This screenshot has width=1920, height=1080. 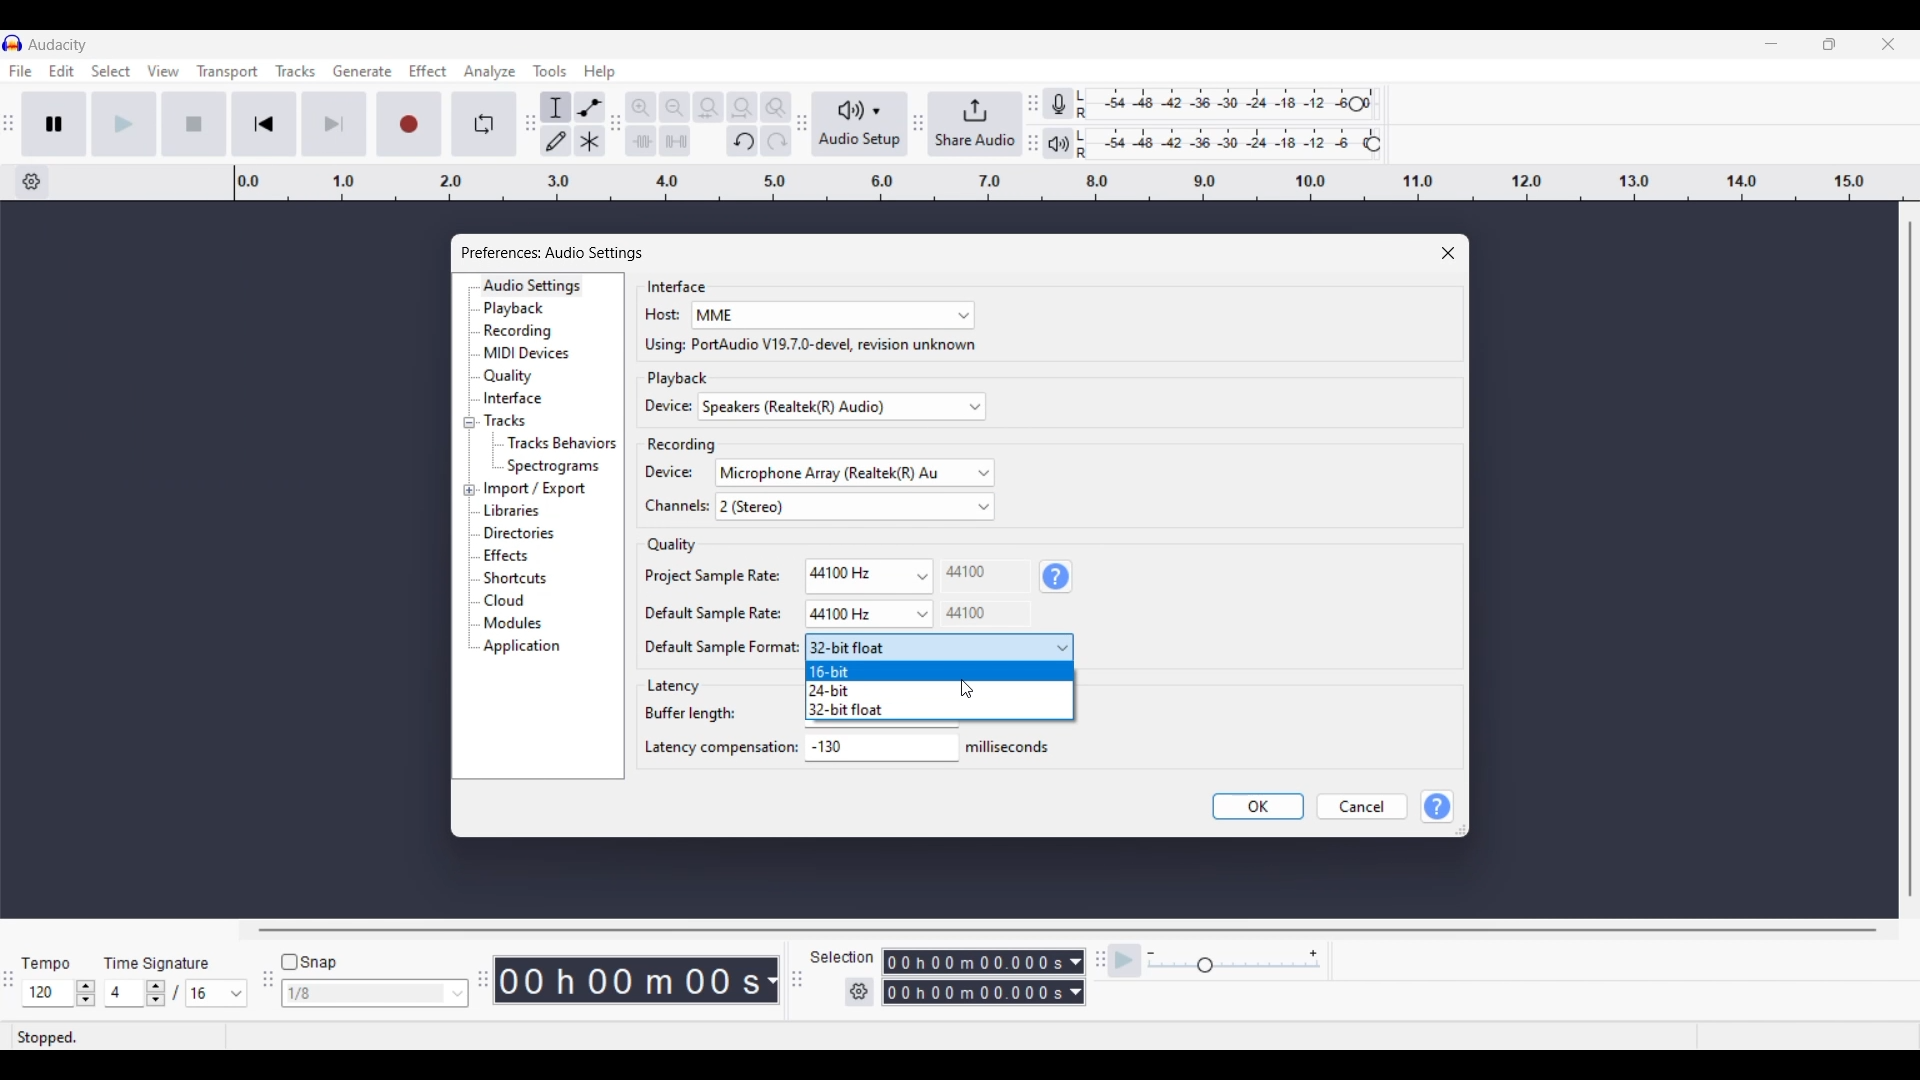 I want to click on Recording, so click(x=677, y=443).